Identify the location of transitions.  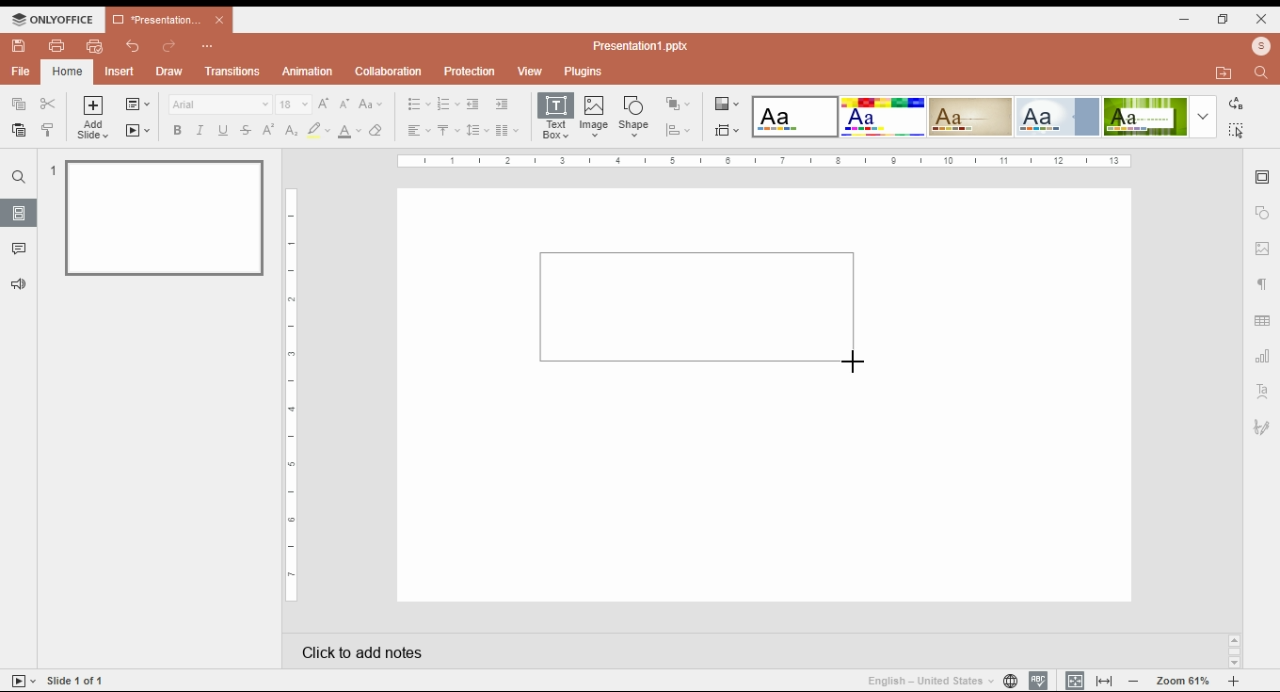
(233, 73).